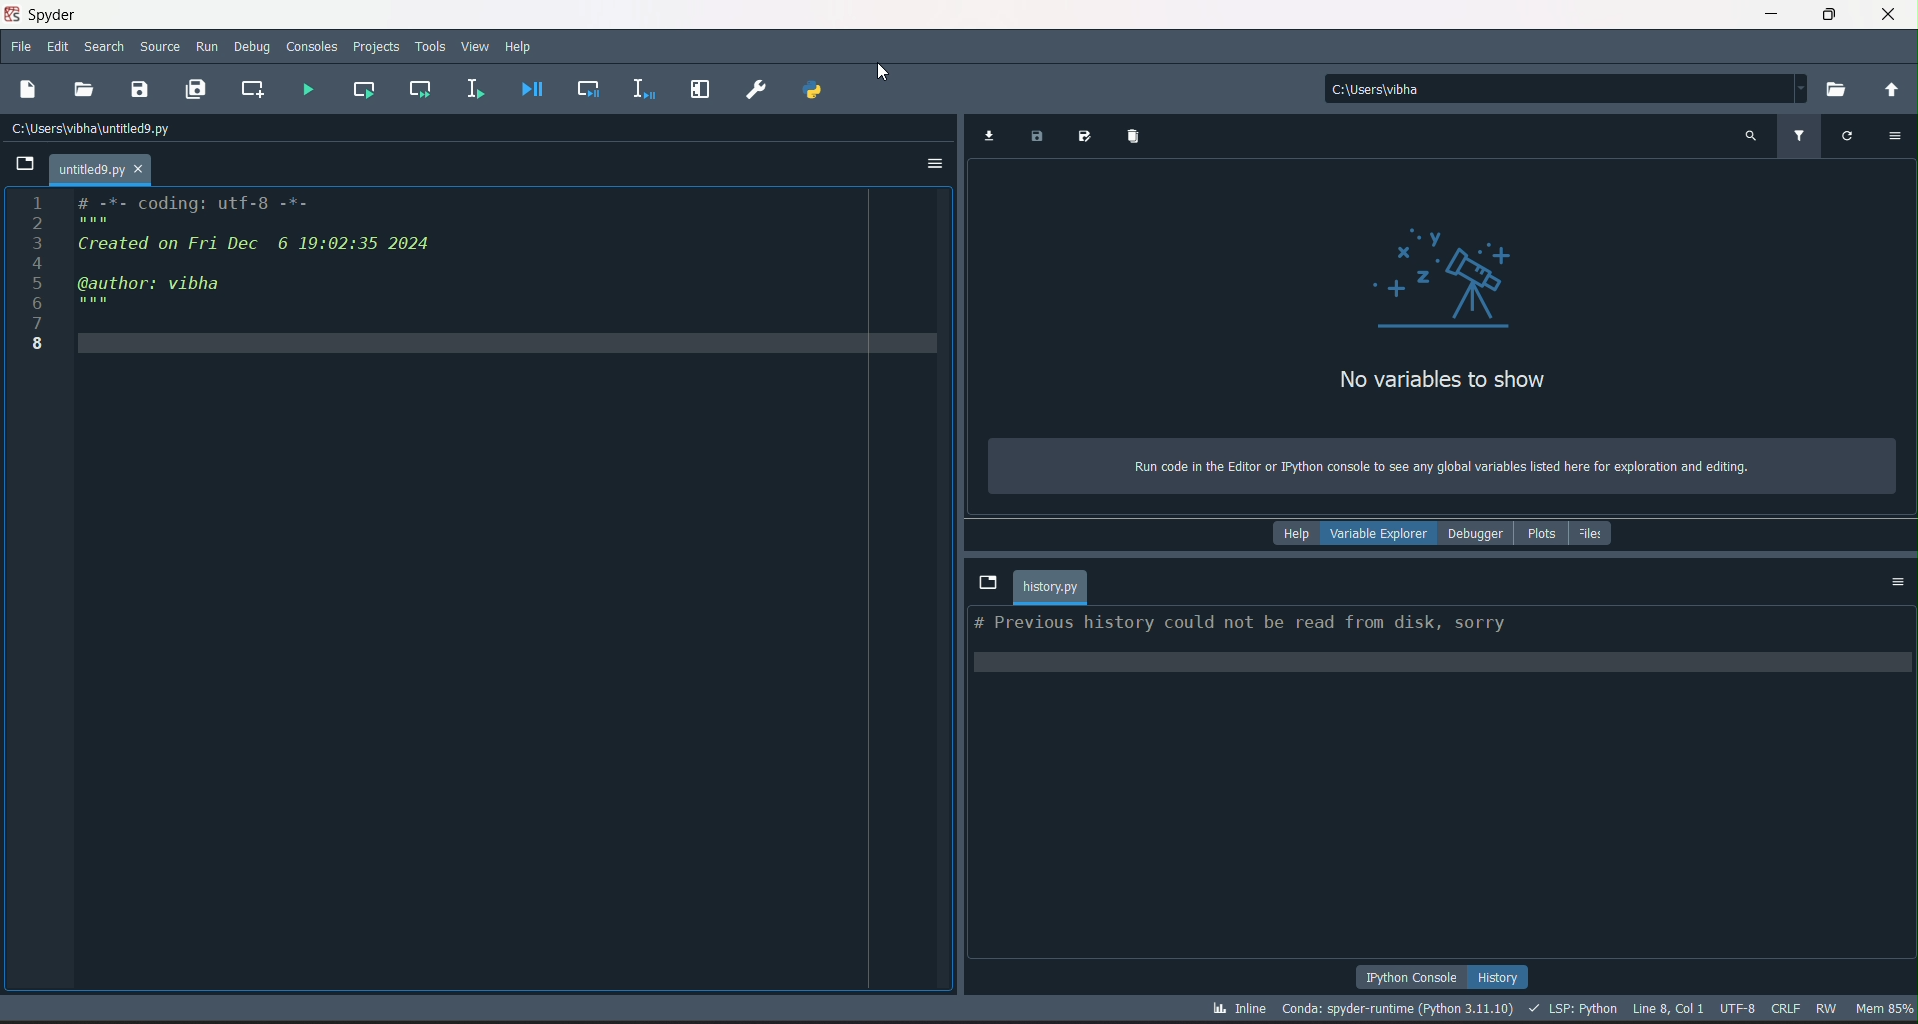 This screenshot has width=1918, height=1024. Describe the element at coordinates (478, 91) in the screenshot. I see `run selection` at that location.